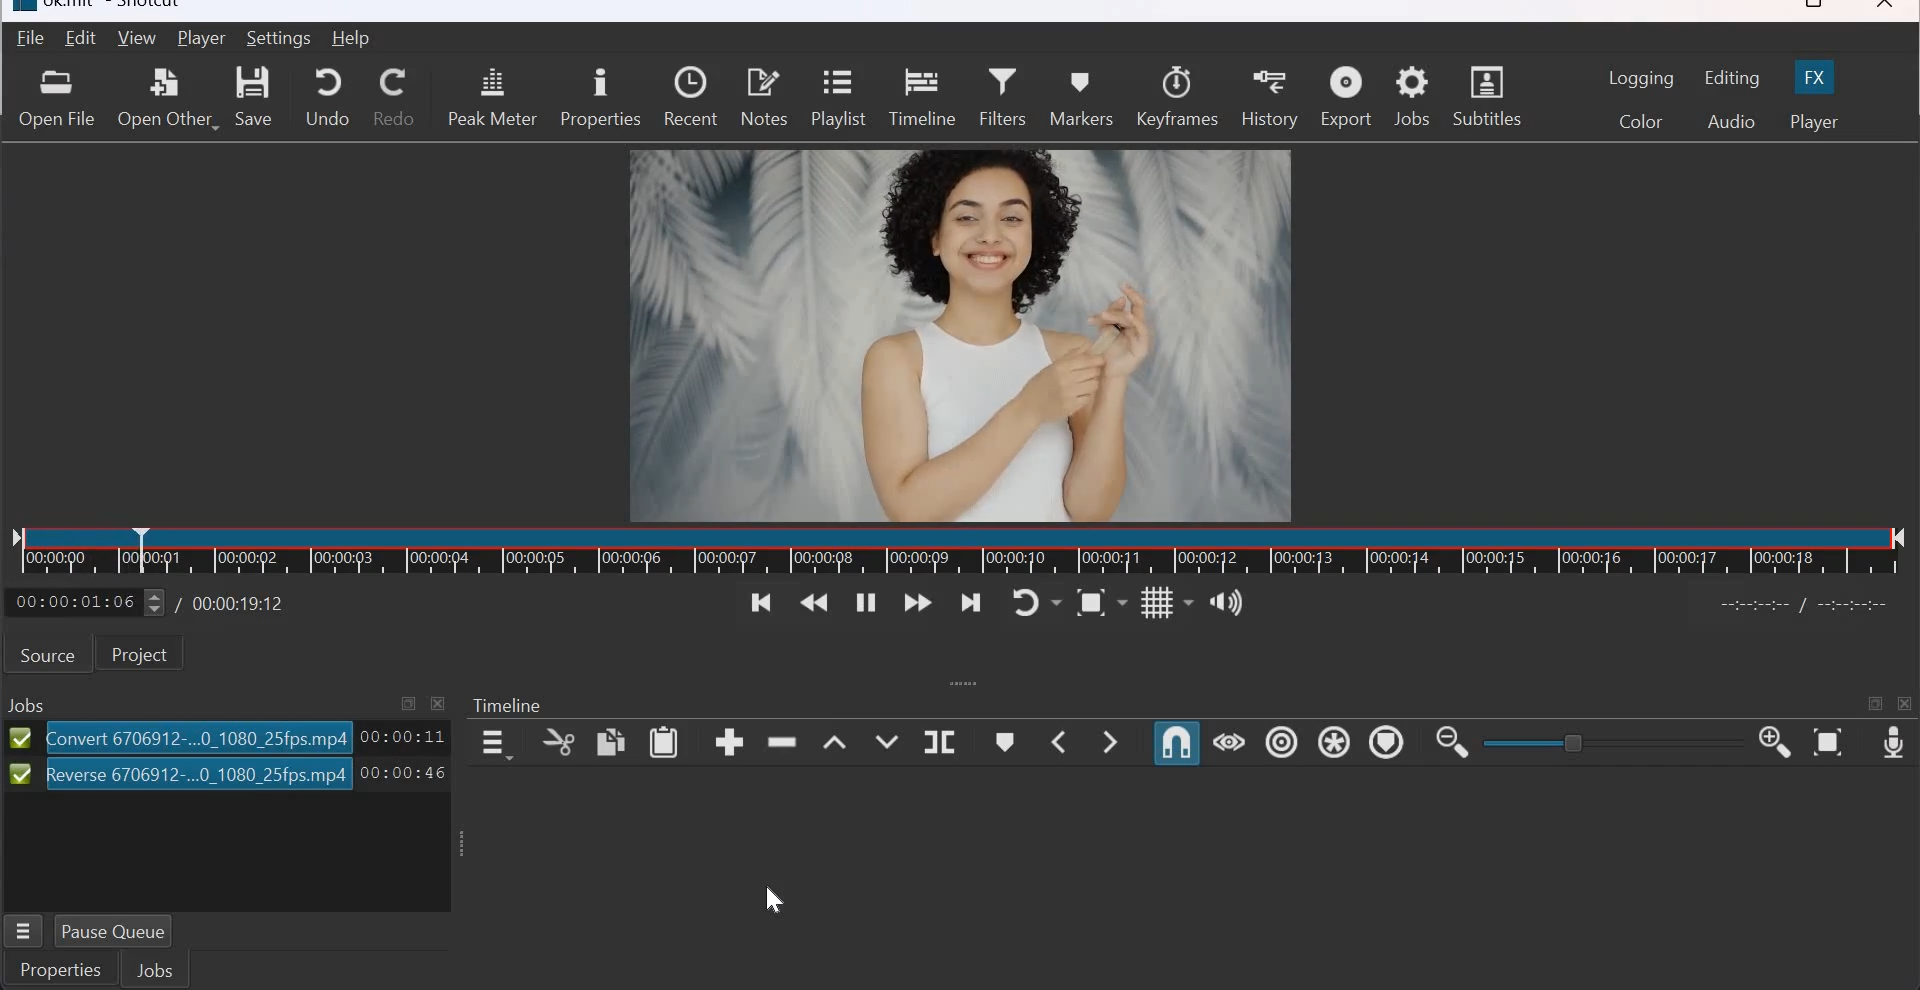 This screenshot has width=1920, height=990. I want to click on Source, so click(48, 654).